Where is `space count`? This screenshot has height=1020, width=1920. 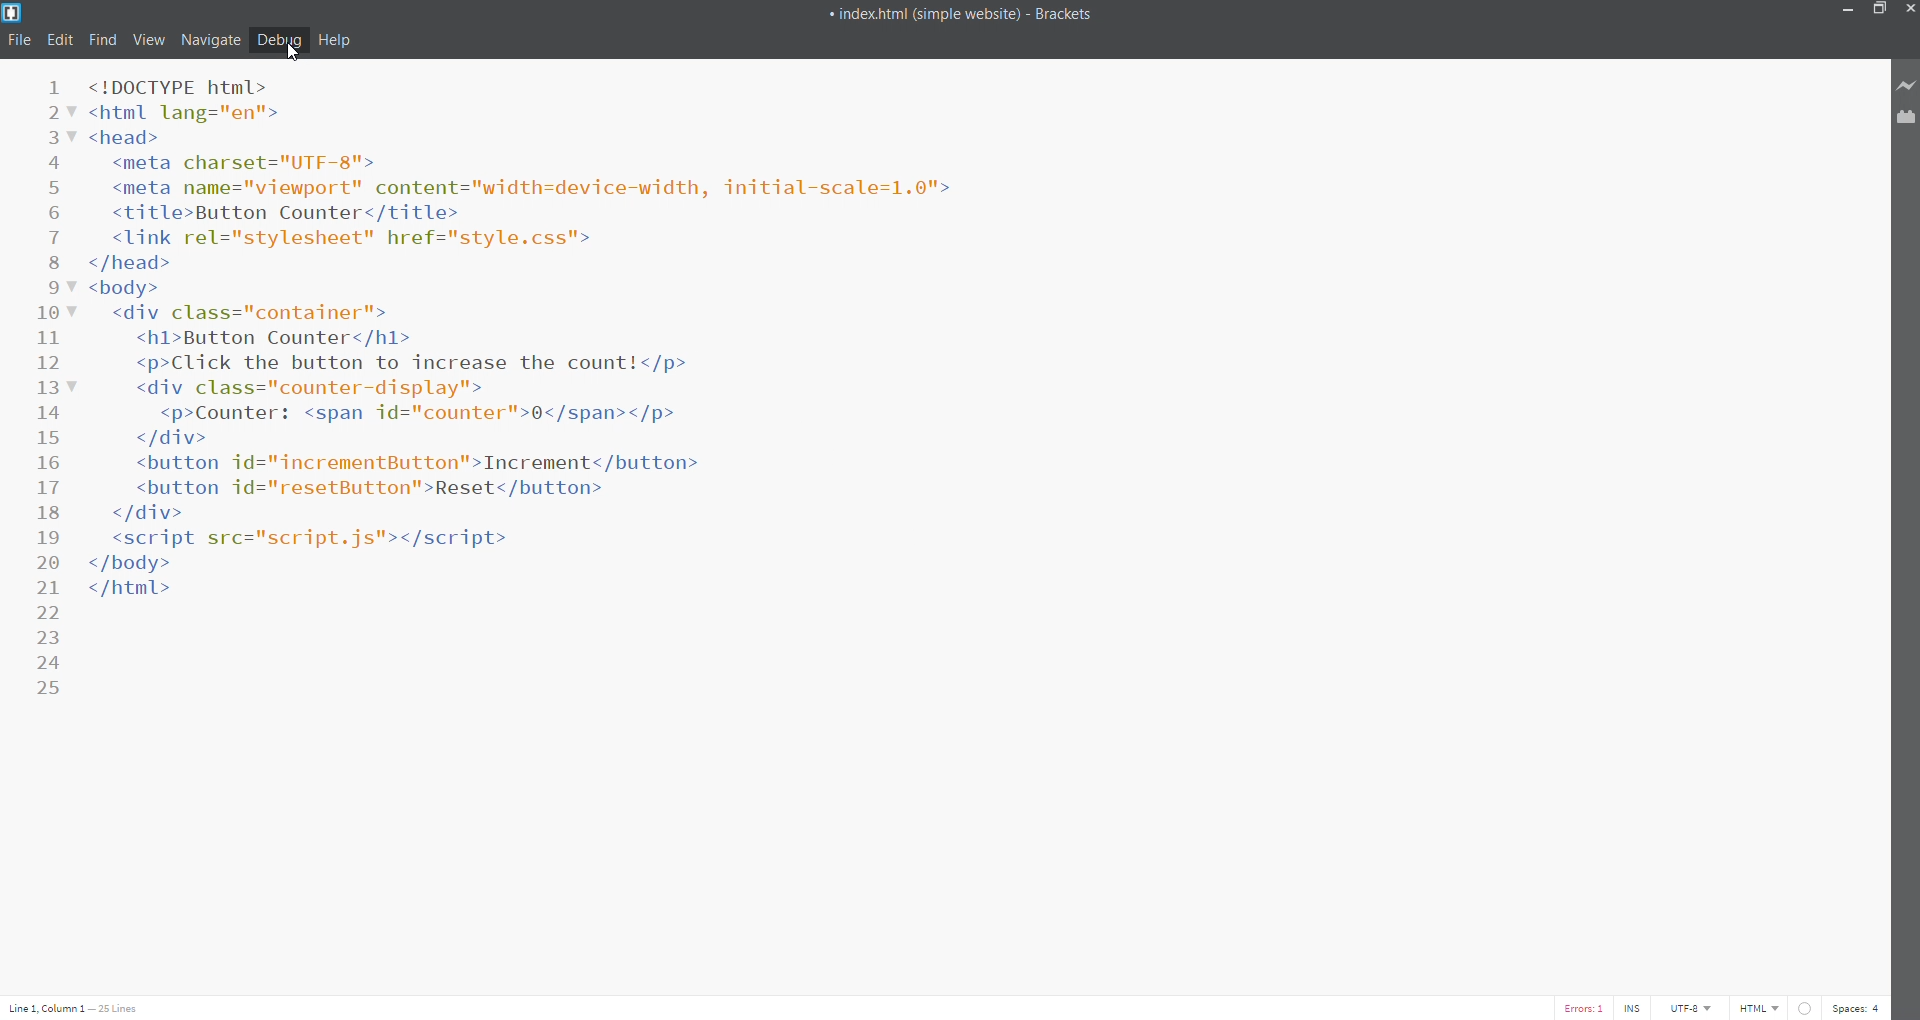
space count is located at coordinates (1864, 1008).